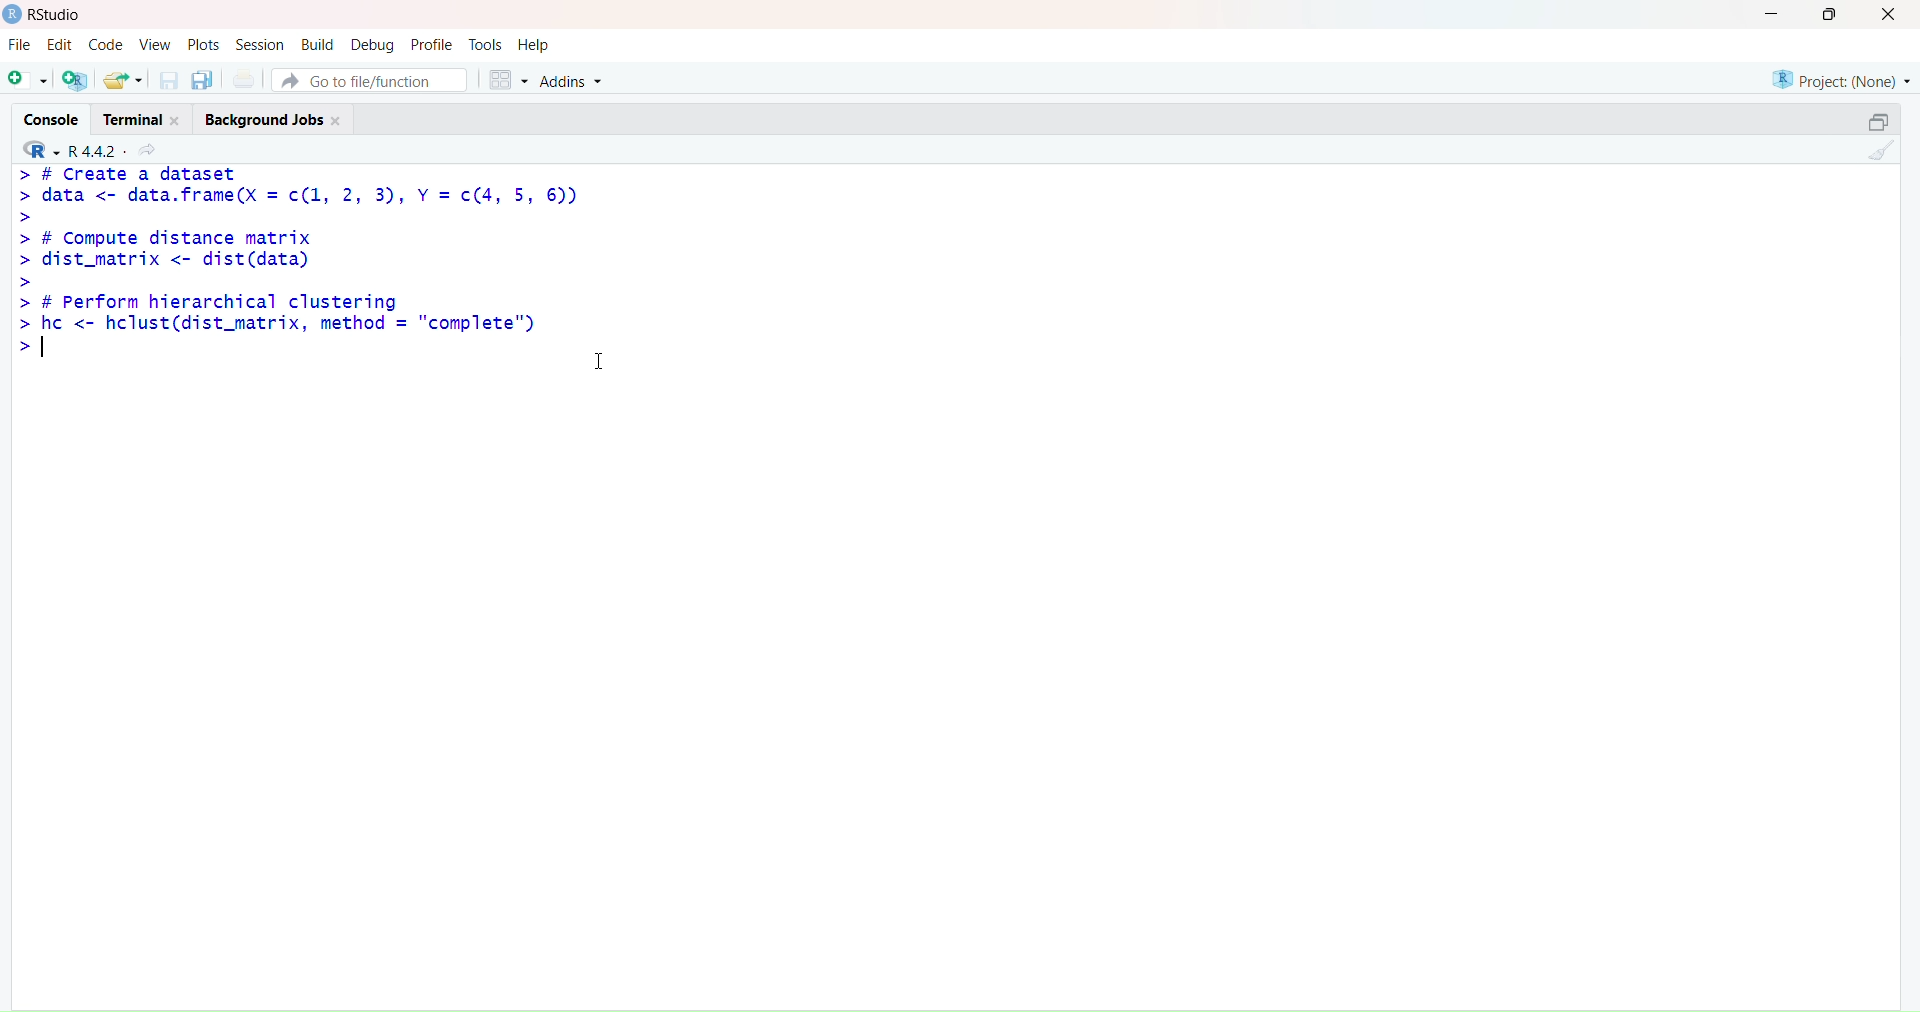 Image resolution: width=1920 pixels, height=1012 pixels. I want to click on Background Jobs, so click(270, 116).